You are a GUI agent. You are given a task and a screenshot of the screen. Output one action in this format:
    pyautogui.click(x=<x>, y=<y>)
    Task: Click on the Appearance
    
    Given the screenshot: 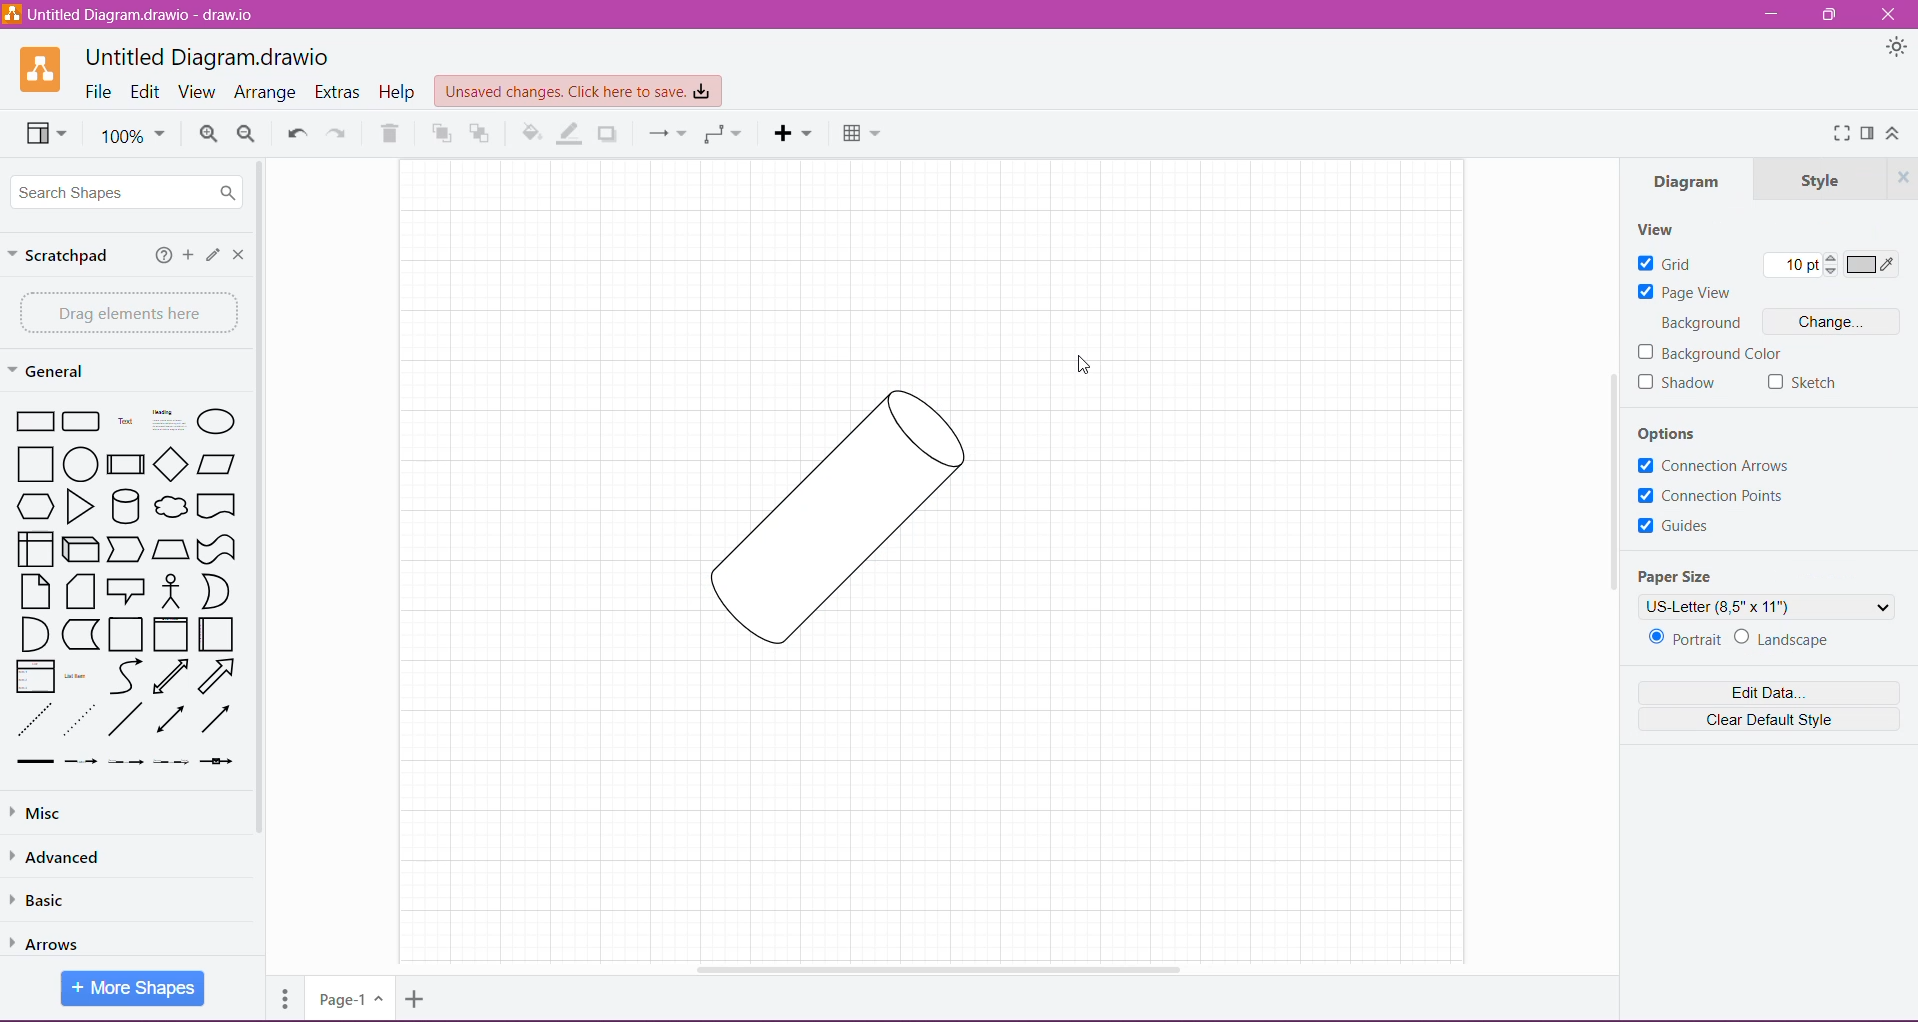 What is the action you would take?
    pyautogui.click(x=1893, y=47)
    